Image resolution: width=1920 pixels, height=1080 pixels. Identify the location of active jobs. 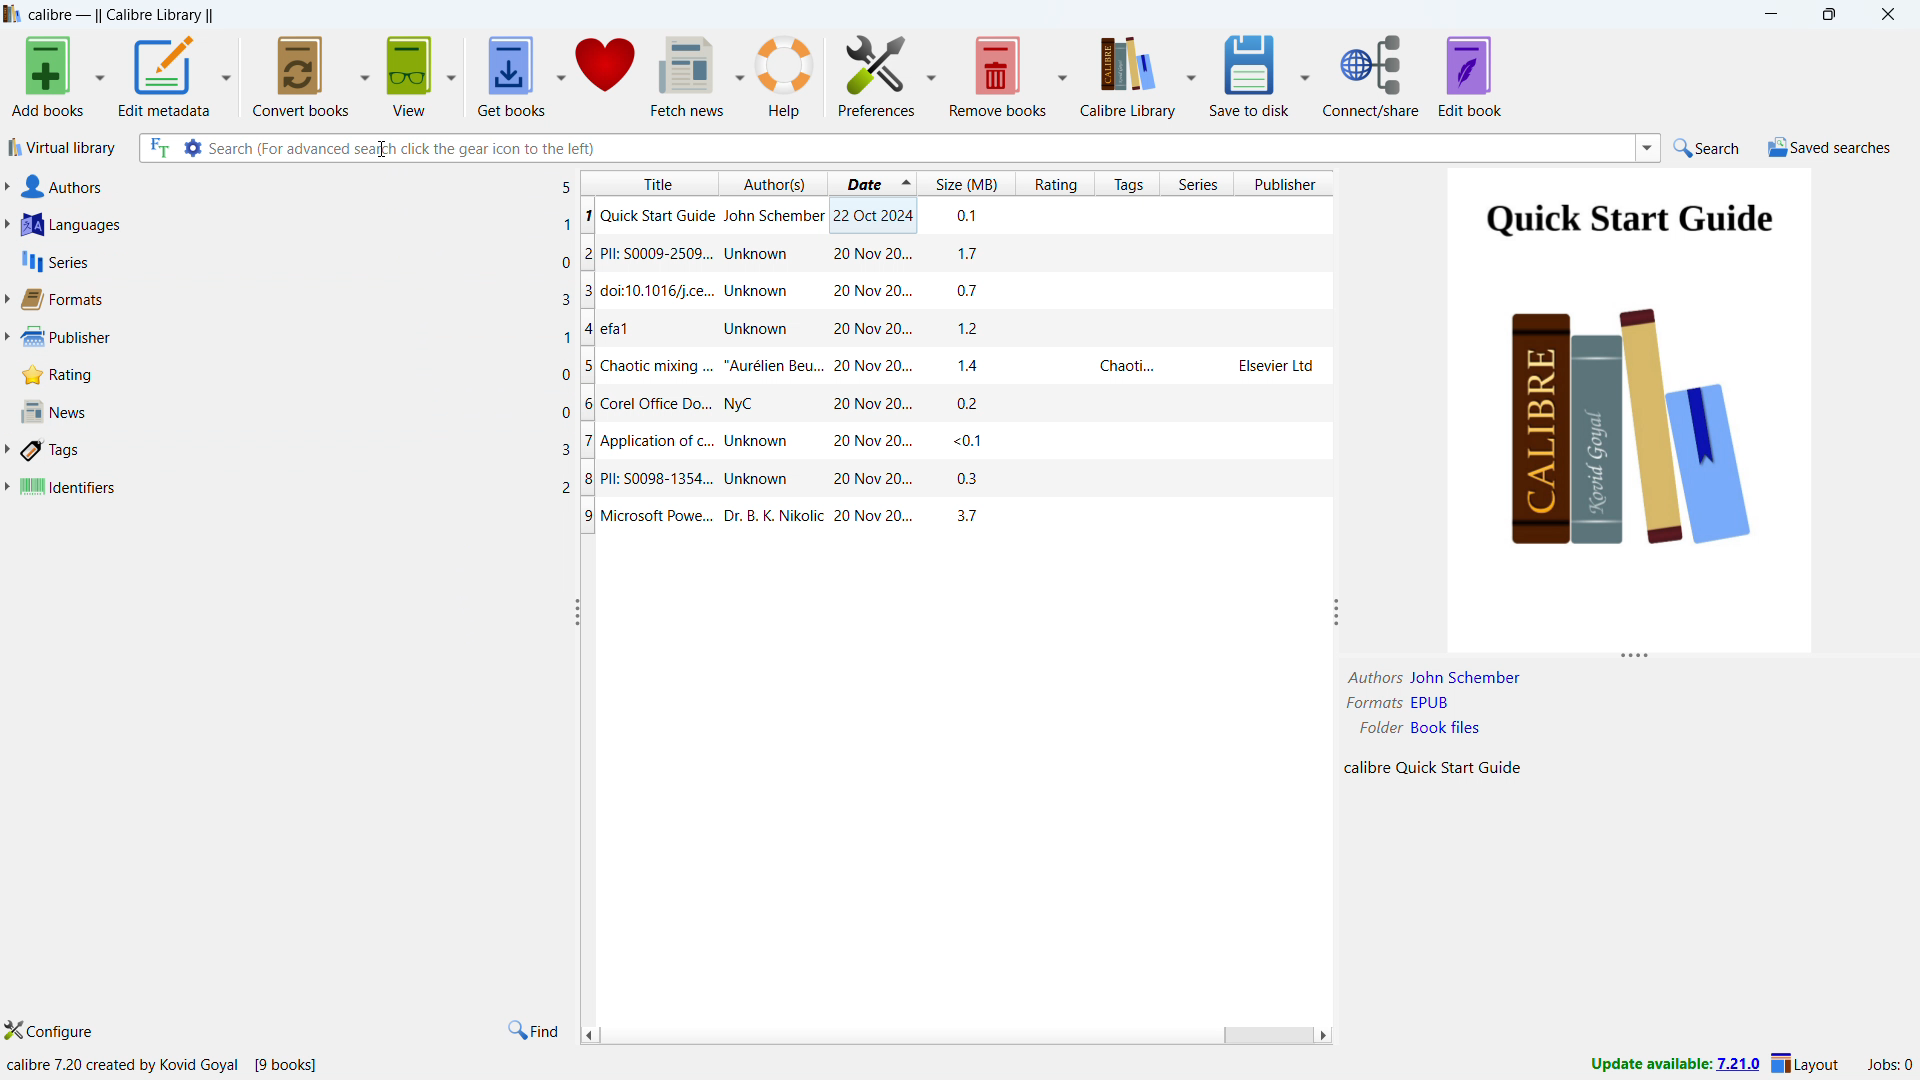
(1891, 1065).